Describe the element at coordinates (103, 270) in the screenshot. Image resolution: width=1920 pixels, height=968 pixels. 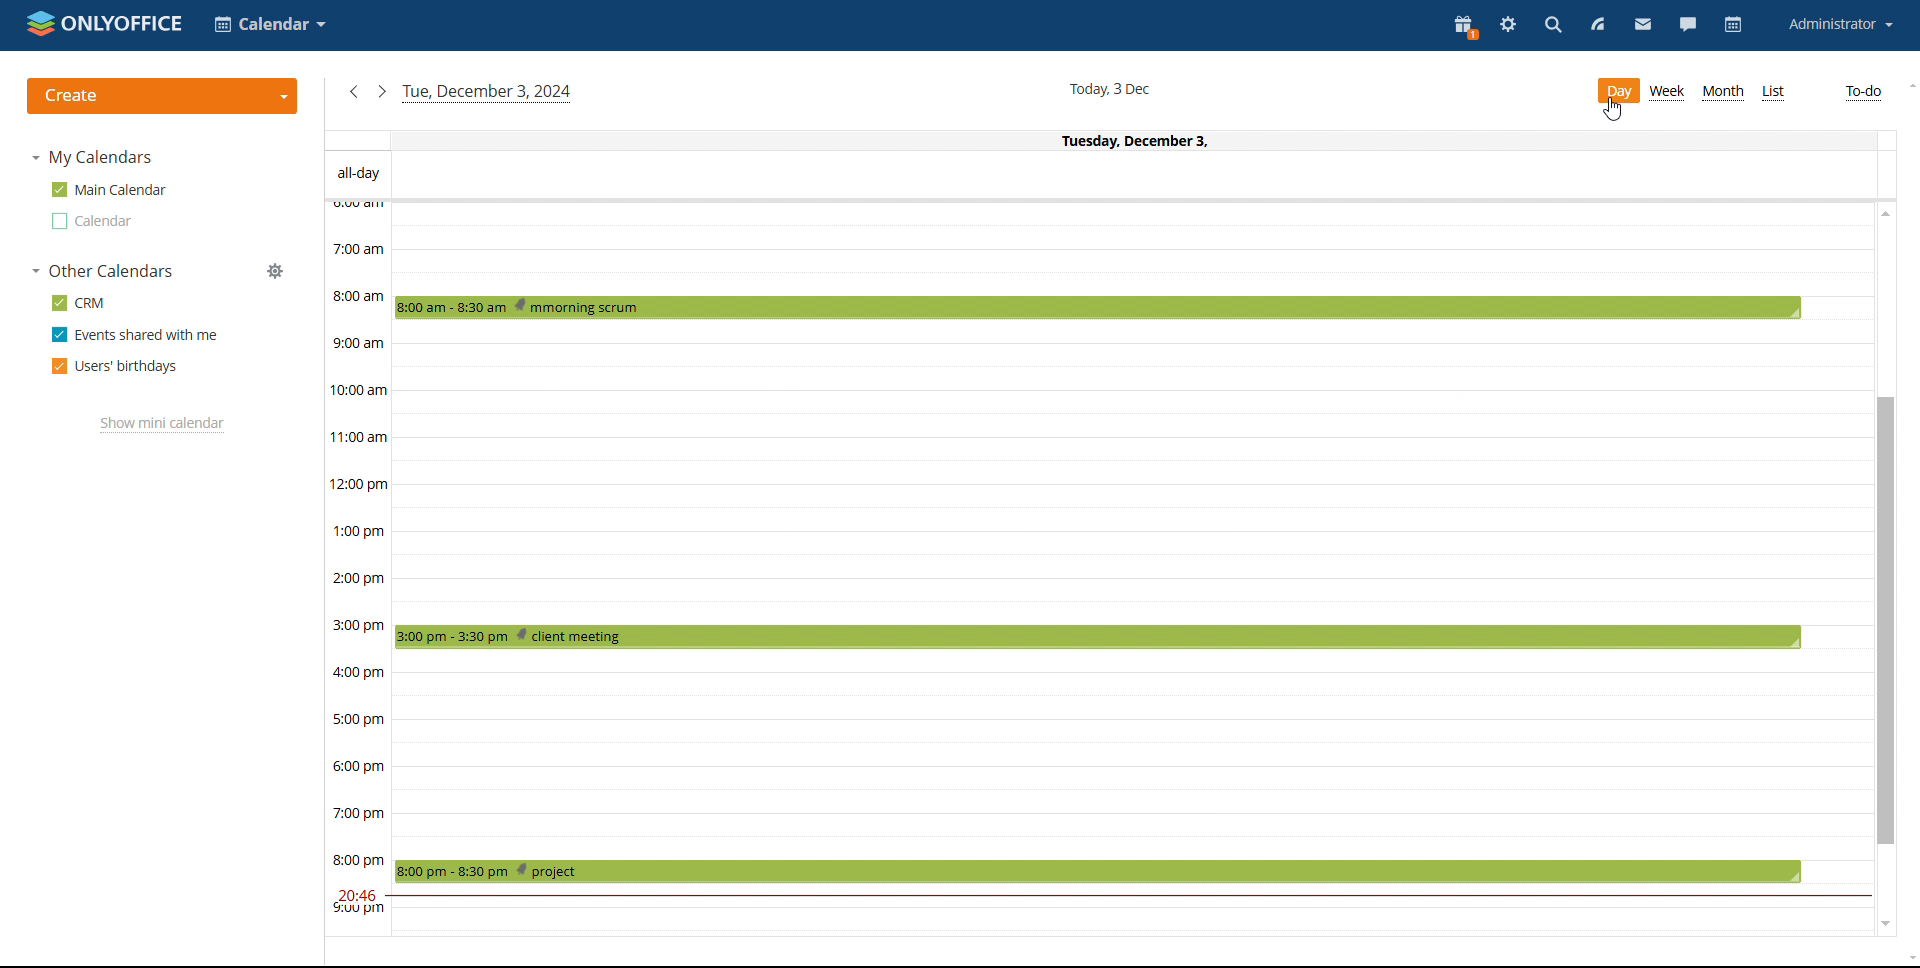
I see `other calendars` at that location.